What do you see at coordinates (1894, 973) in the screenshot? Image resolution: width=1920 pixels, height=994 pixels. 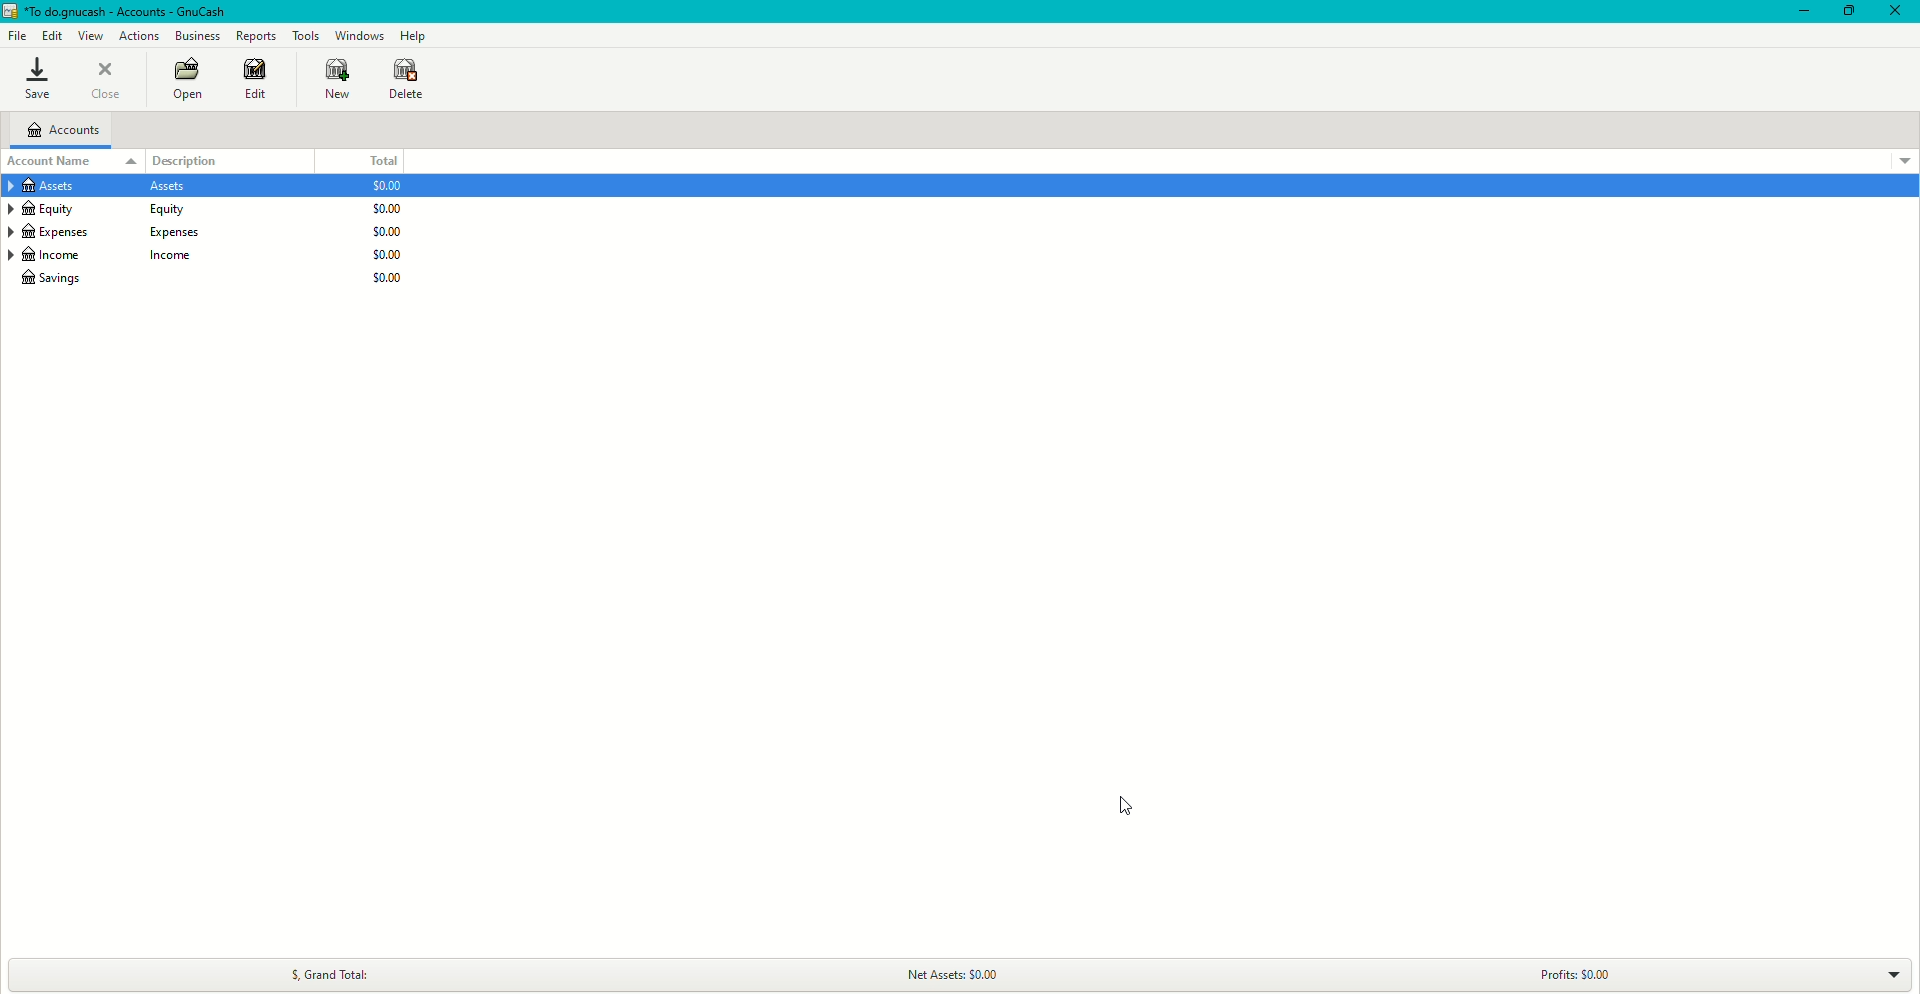 I see `Drop down` at bounding box center [1894, 973].